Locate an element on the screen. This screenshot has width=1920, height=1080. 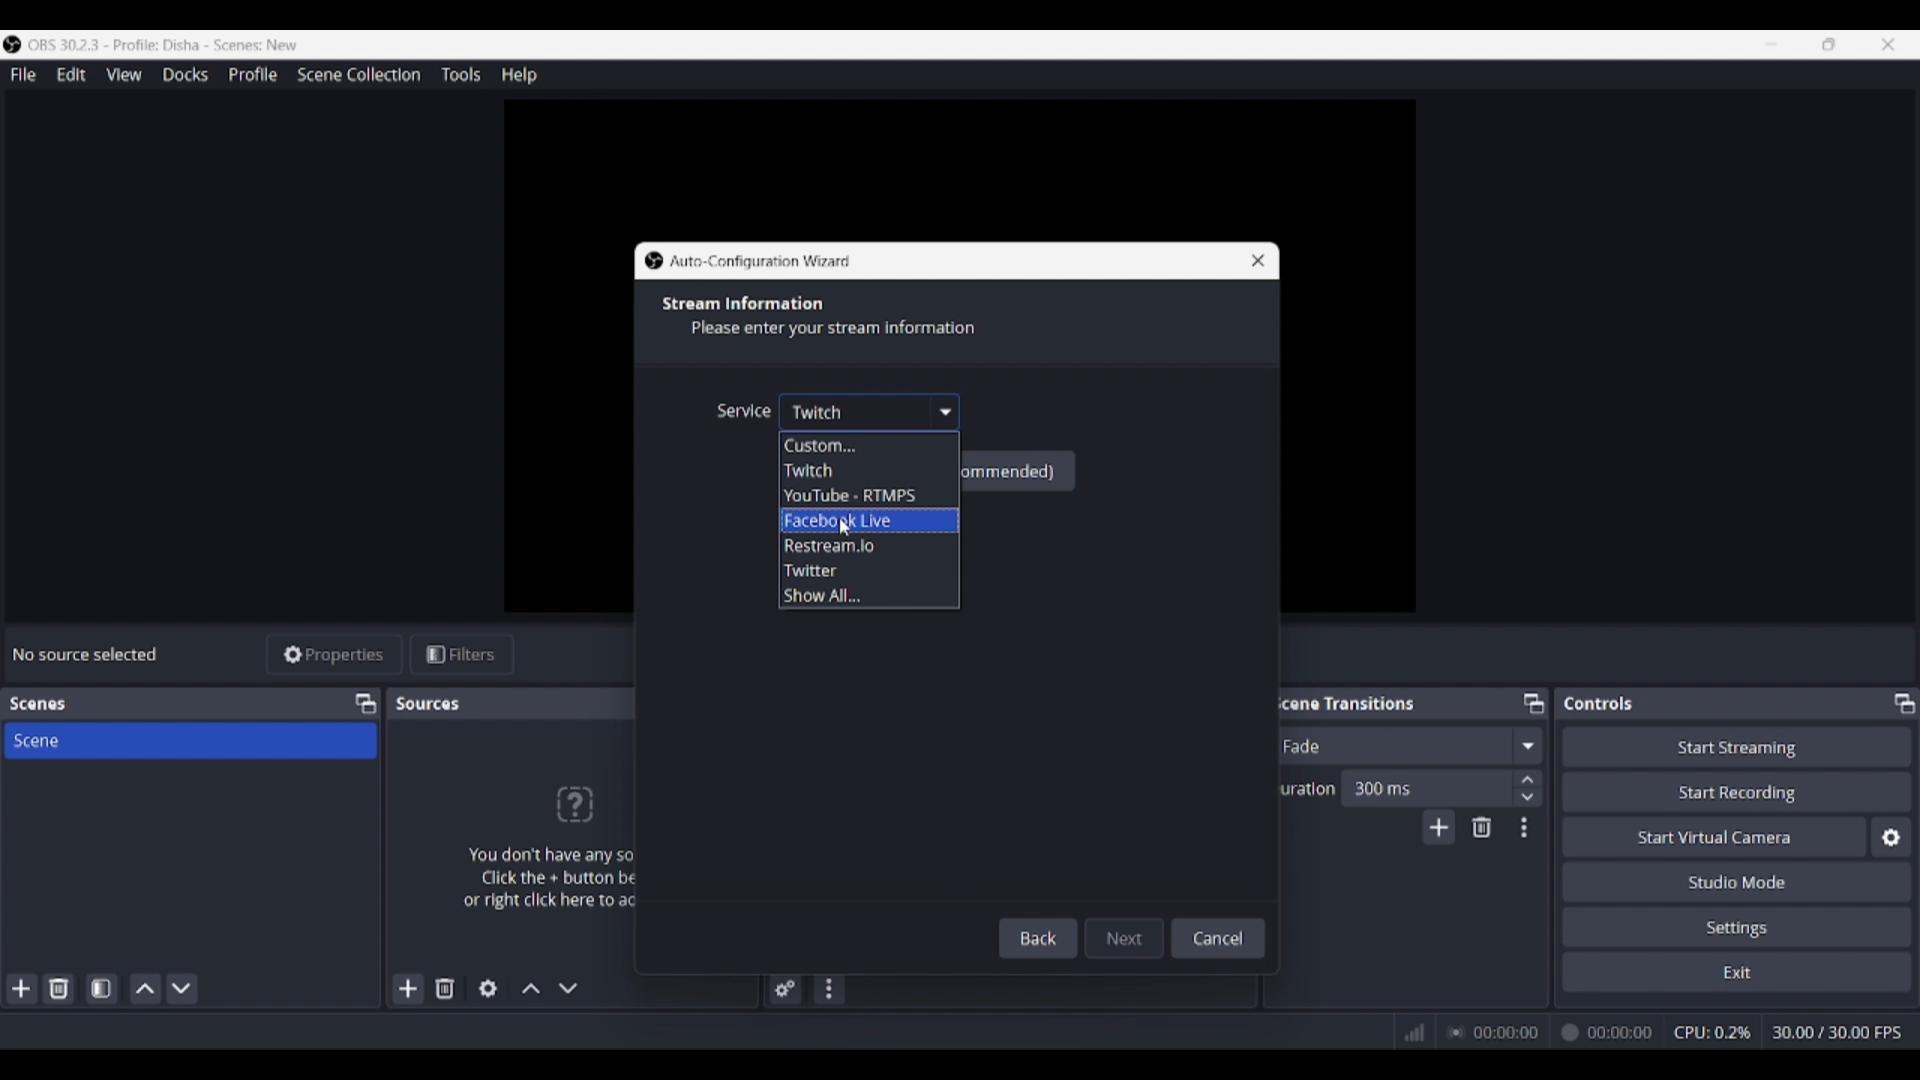
Close is located at coordinates (1250, 259).